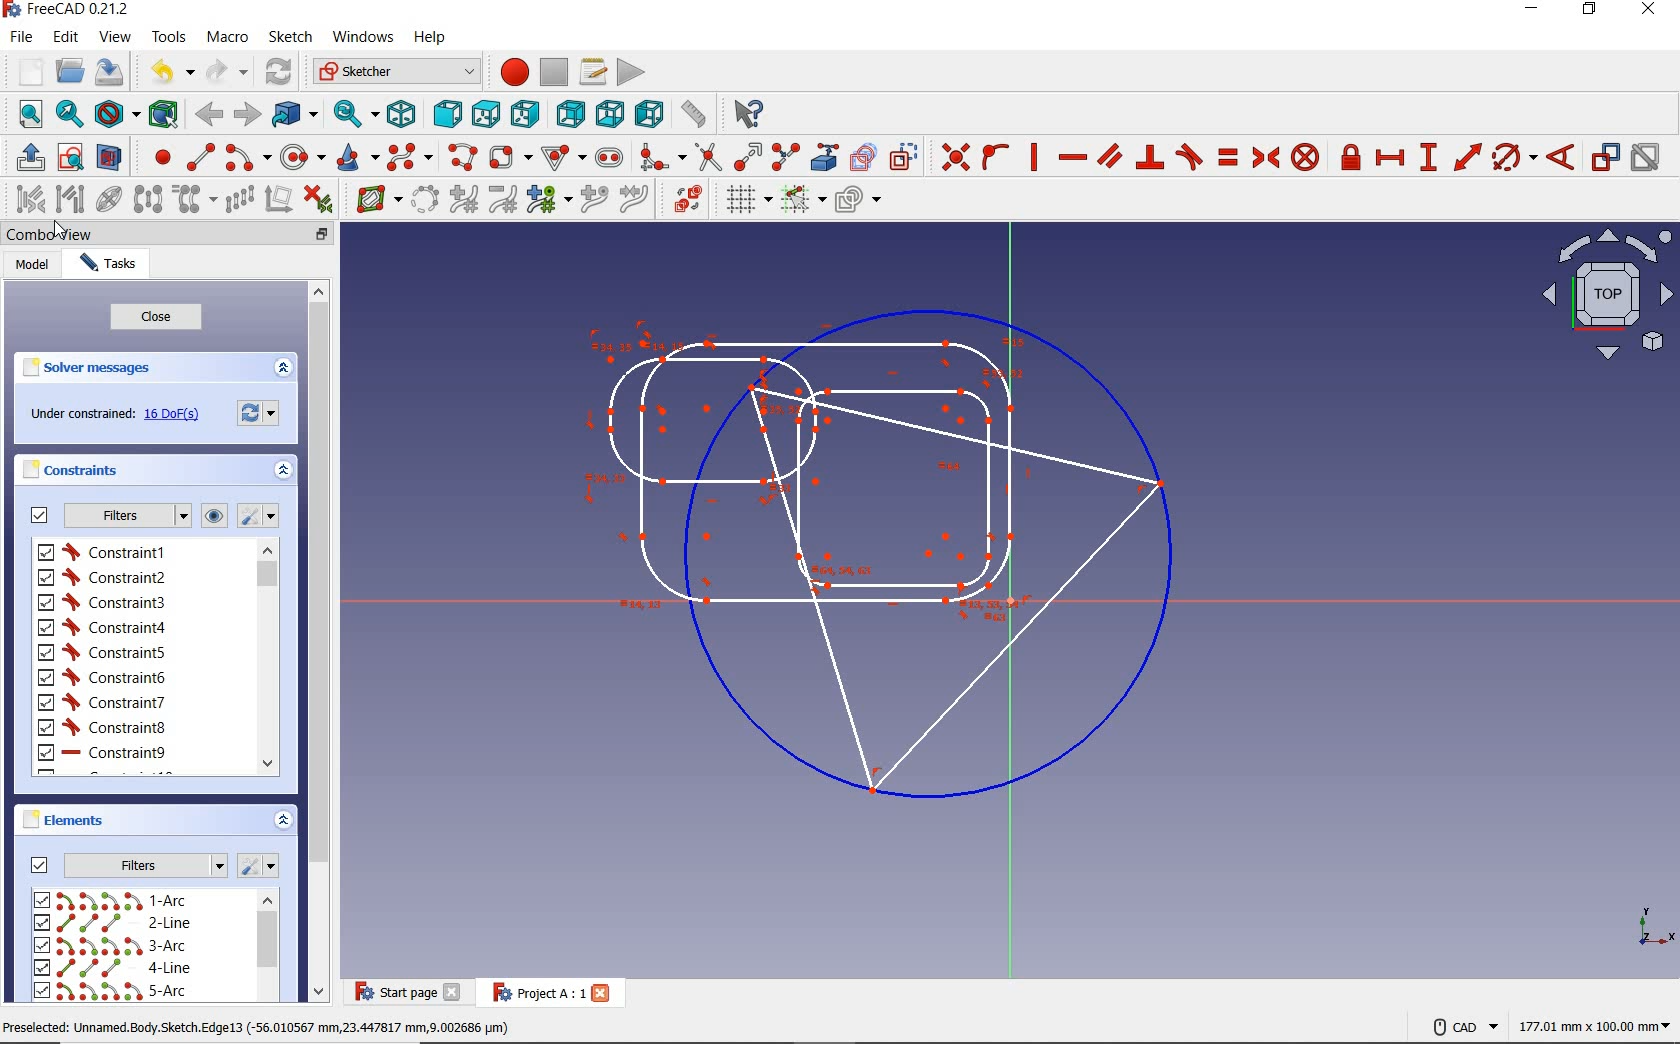 The height and width of the screenshot is (1044, 1680). Describe the element at coordinates (101, 753) in the screenshot. I see `constraint9` at that location.